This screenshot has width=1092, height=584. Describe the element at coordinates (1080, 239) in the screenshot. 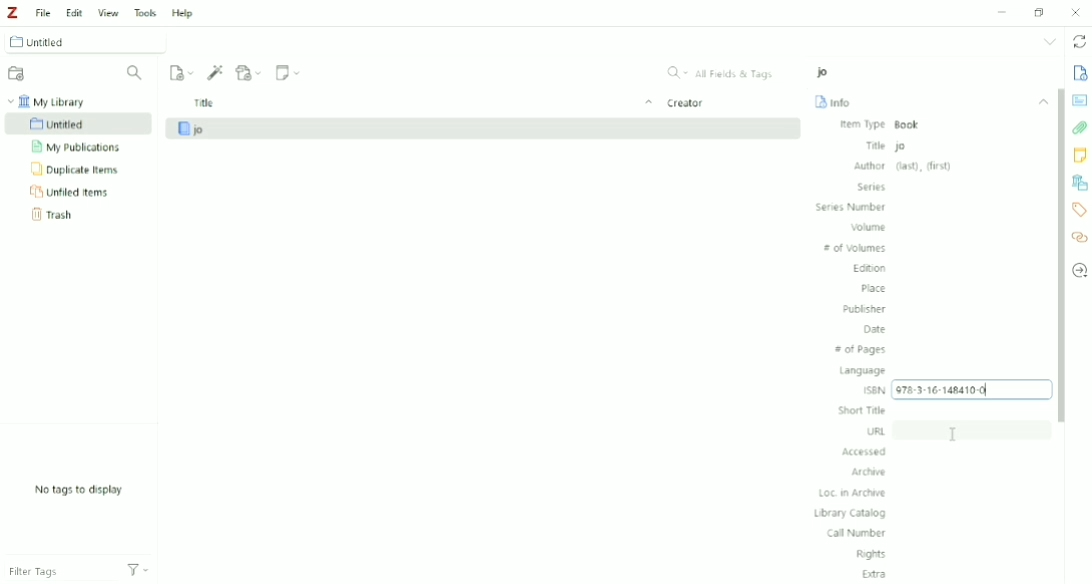

I see `Related` at that location.